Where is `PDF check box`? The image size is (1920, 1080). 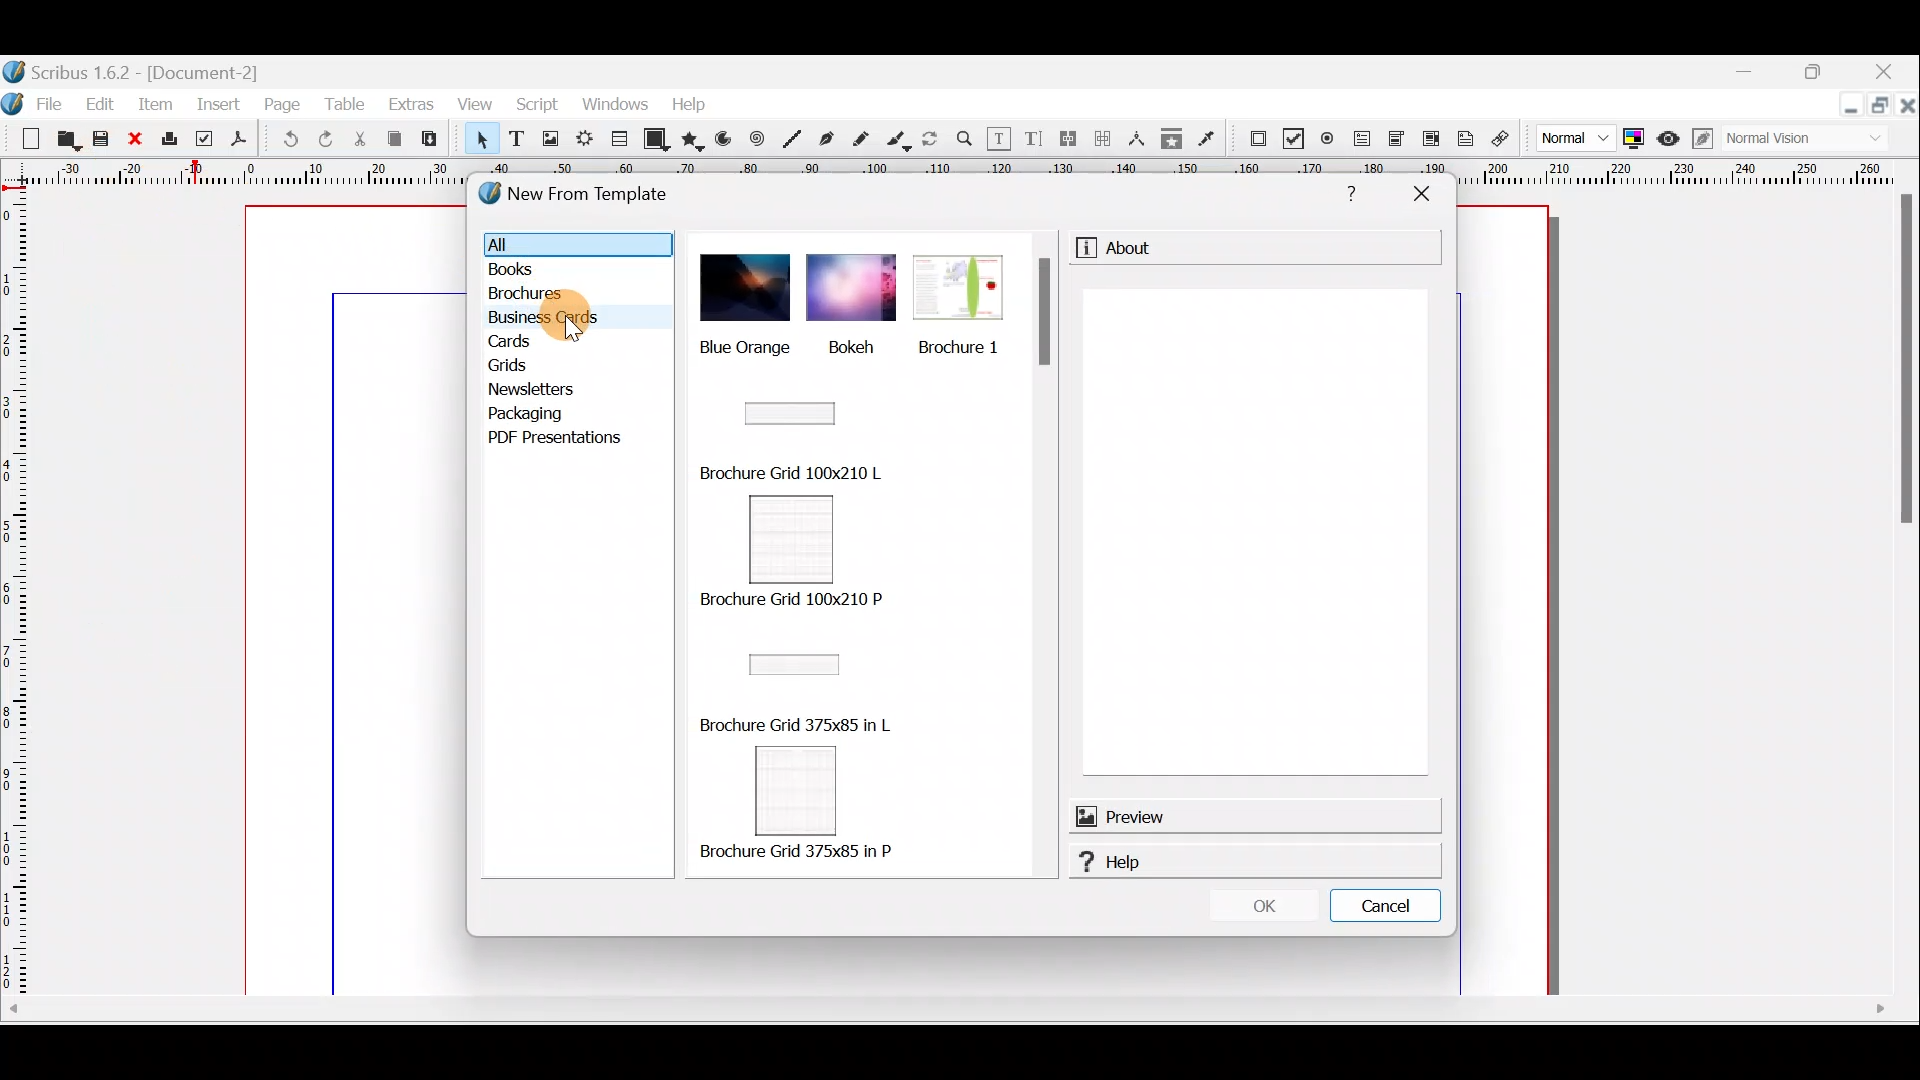 PDF check box is located at coordinates (1291, 138).